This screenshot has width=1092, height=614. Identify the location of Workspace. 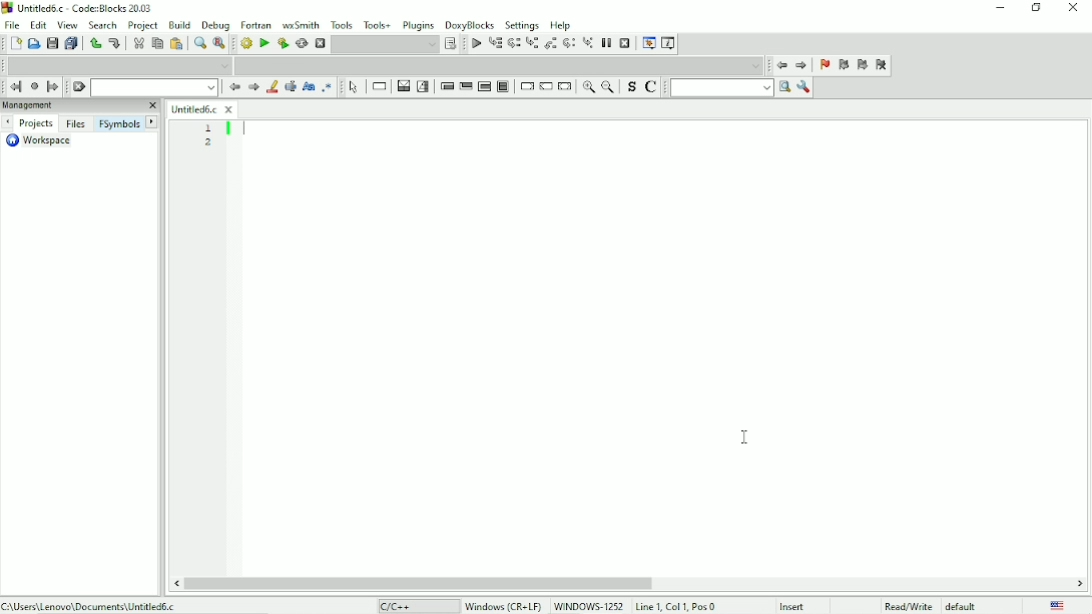
(45, 141).